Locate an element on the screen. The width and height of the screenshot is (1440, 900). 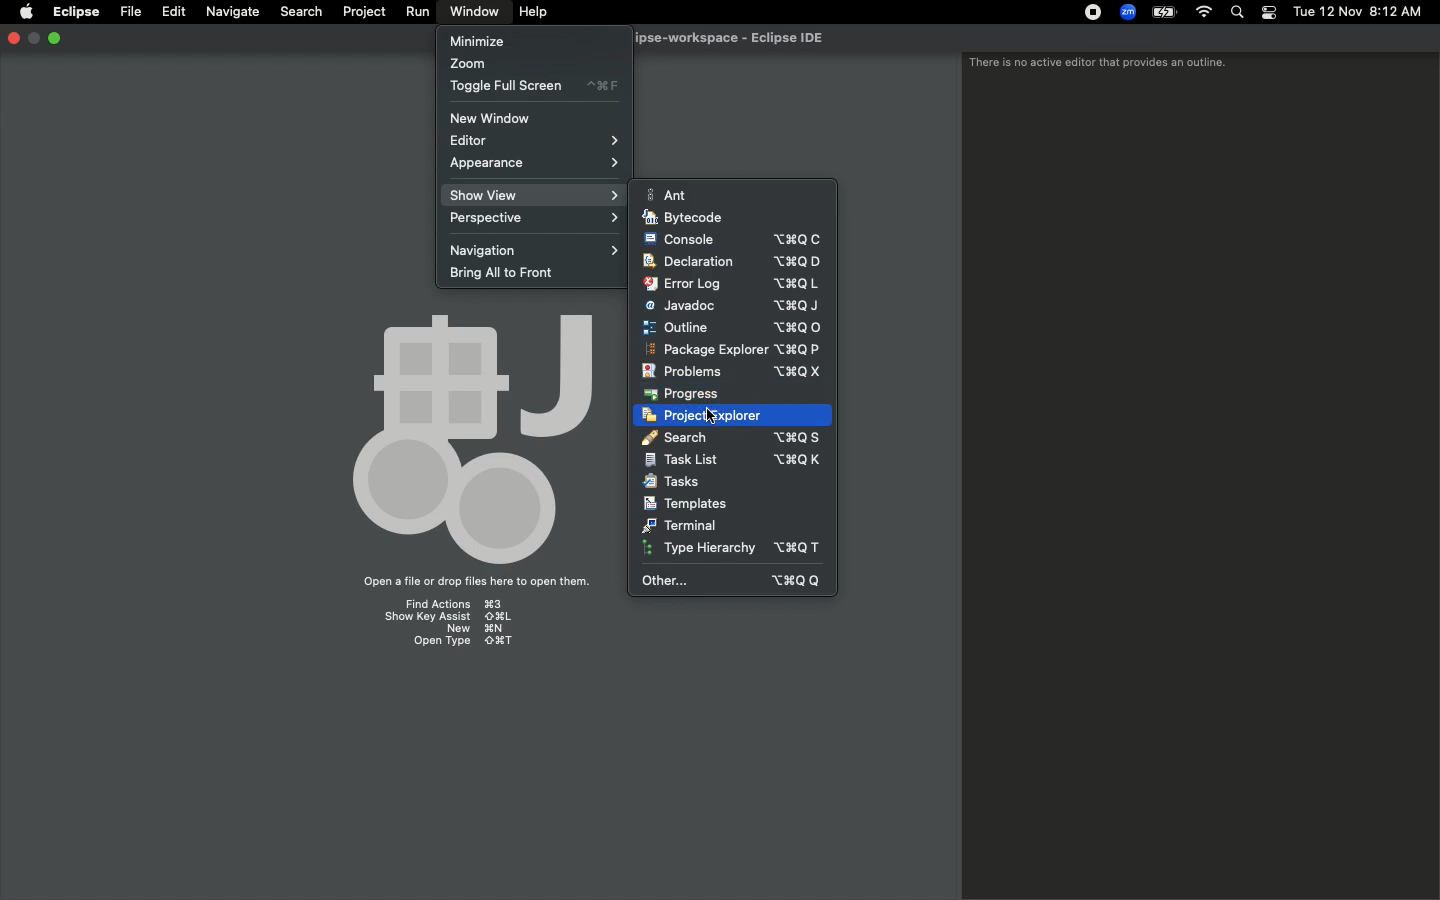
Type hierarchy is located at coordinates (735, 548).